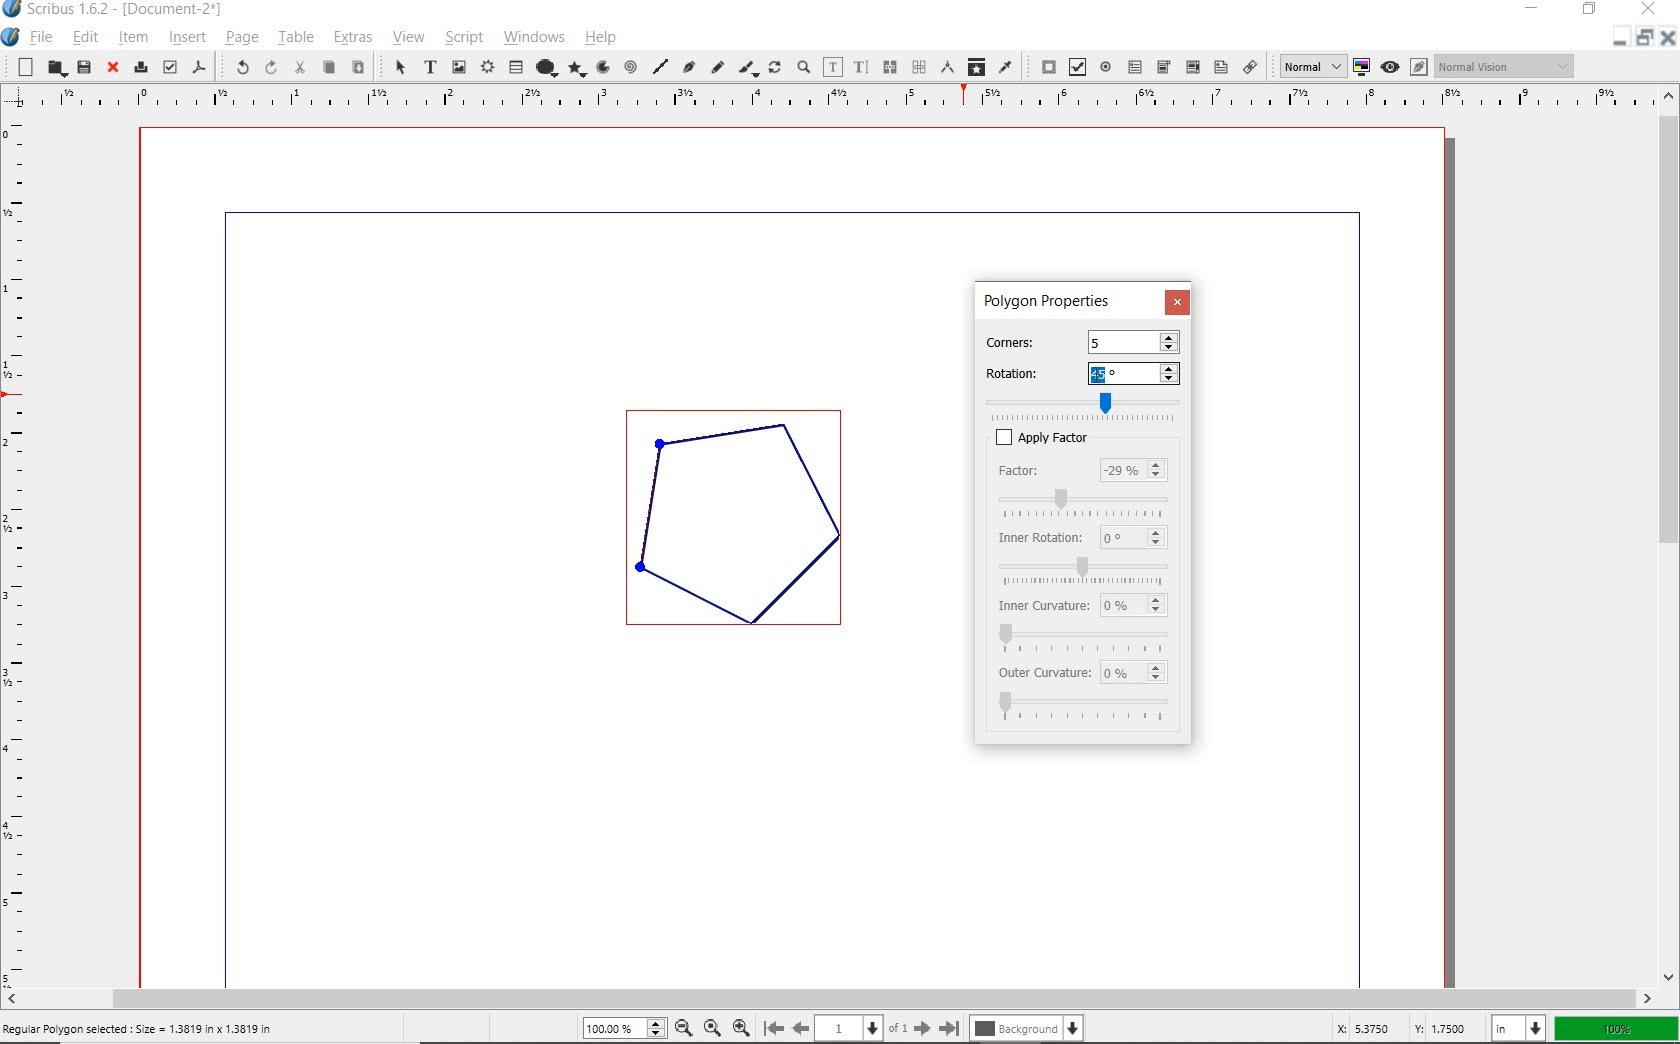 The image size is (1680, 1044). What do you see at coordinates (1137, 66) in the screenshot?
I see `pdf text field` at bounding box center [1137, 66].